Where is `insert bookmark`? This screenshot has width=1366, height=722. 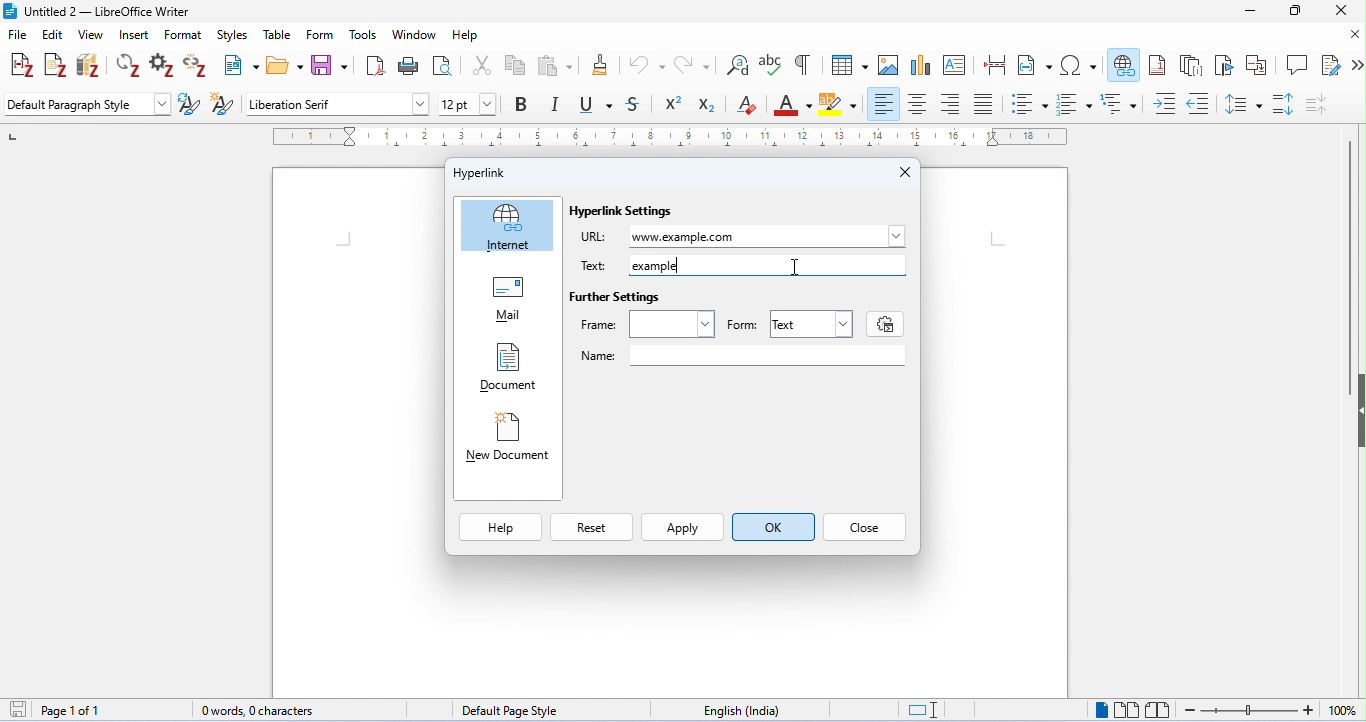 insert bookmark is located at coordinates (1227, 65).